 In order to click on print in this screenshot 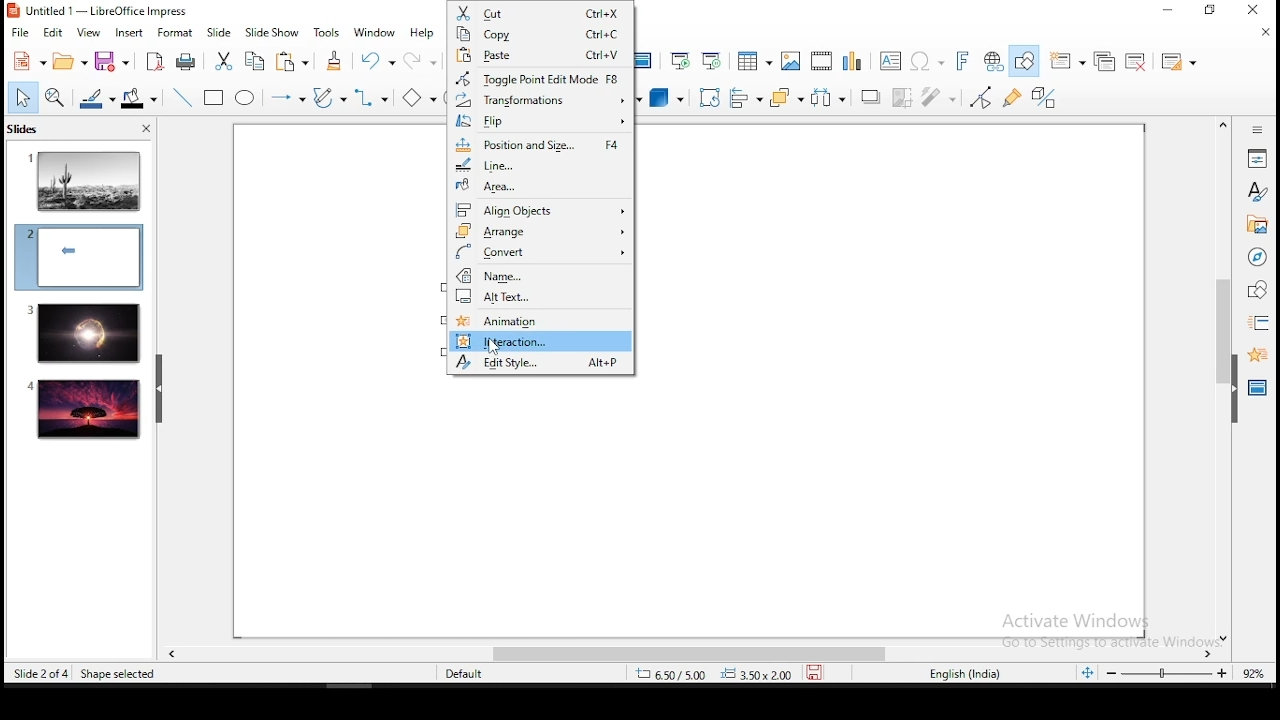, I will do `click(187, 61)`.